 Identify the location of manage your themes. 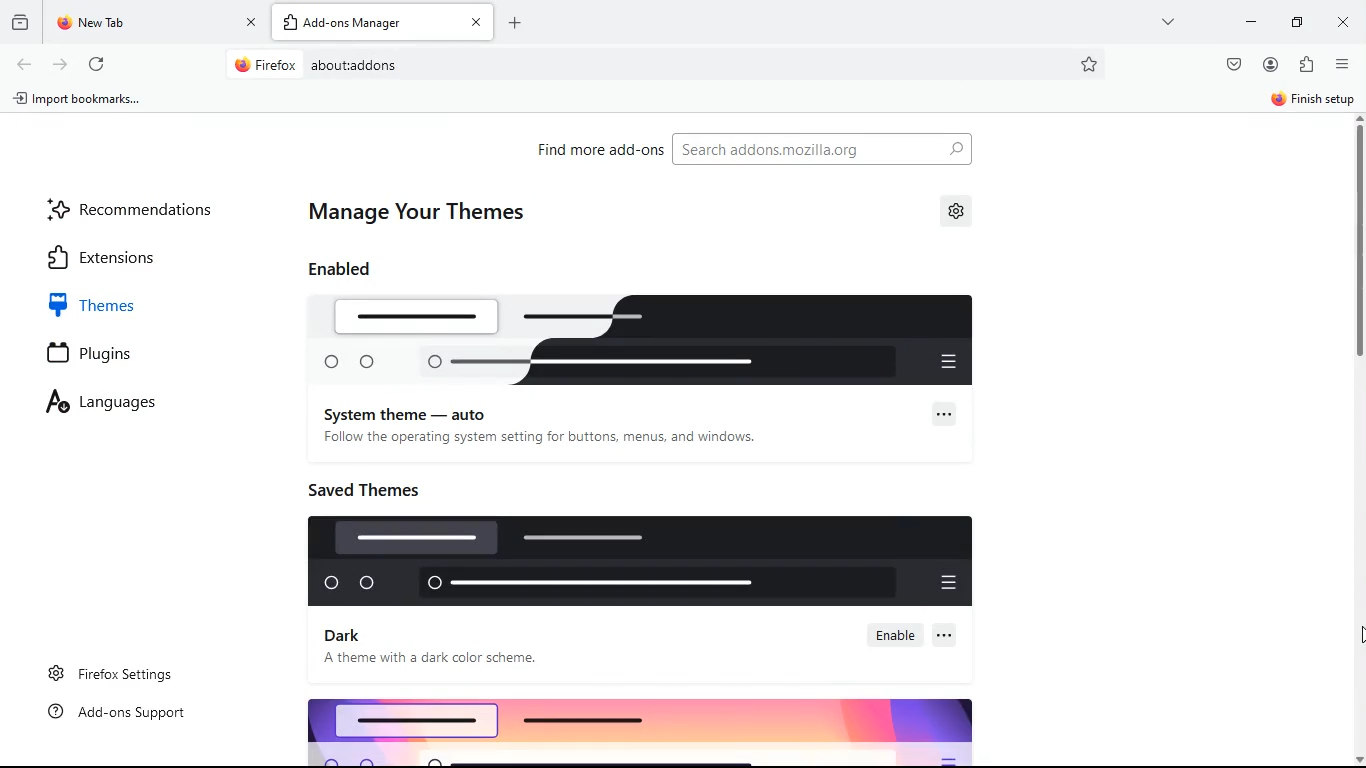
(426, 213).